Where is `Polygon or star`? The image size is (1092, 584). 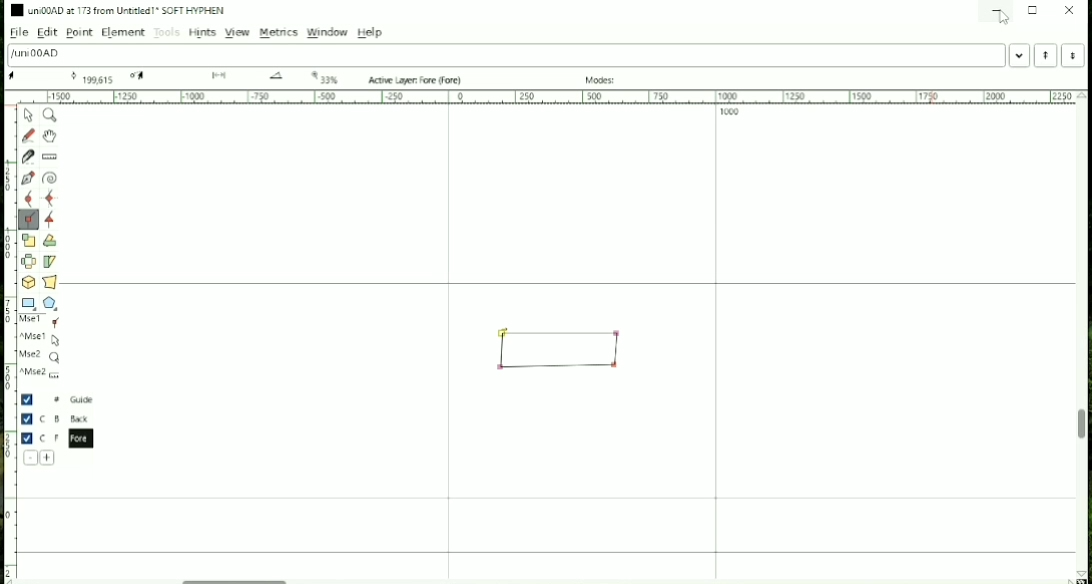 Polygon or star is located at coordinates (52, 303).